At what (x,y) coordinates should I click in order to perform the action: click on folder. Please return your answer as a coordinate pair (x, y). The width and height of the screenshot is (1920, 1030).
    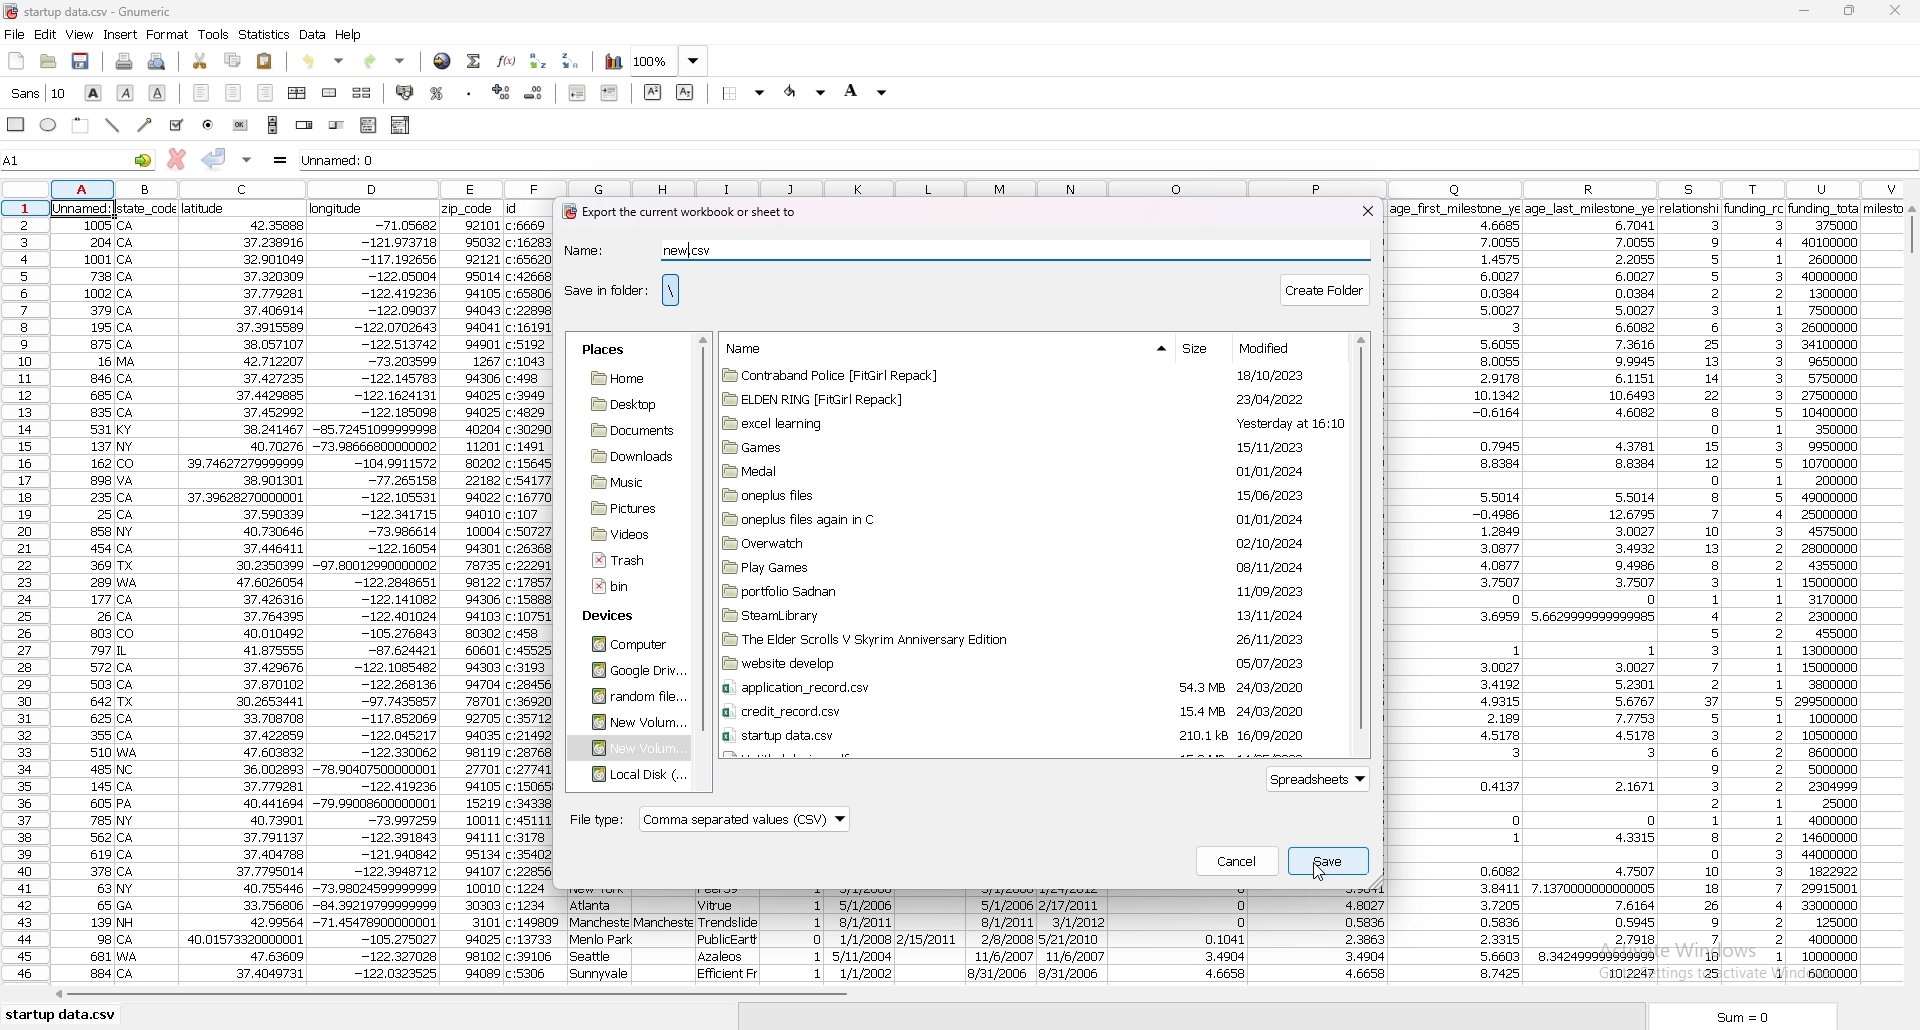
    Looking at the image, I should click on (1025, 520).